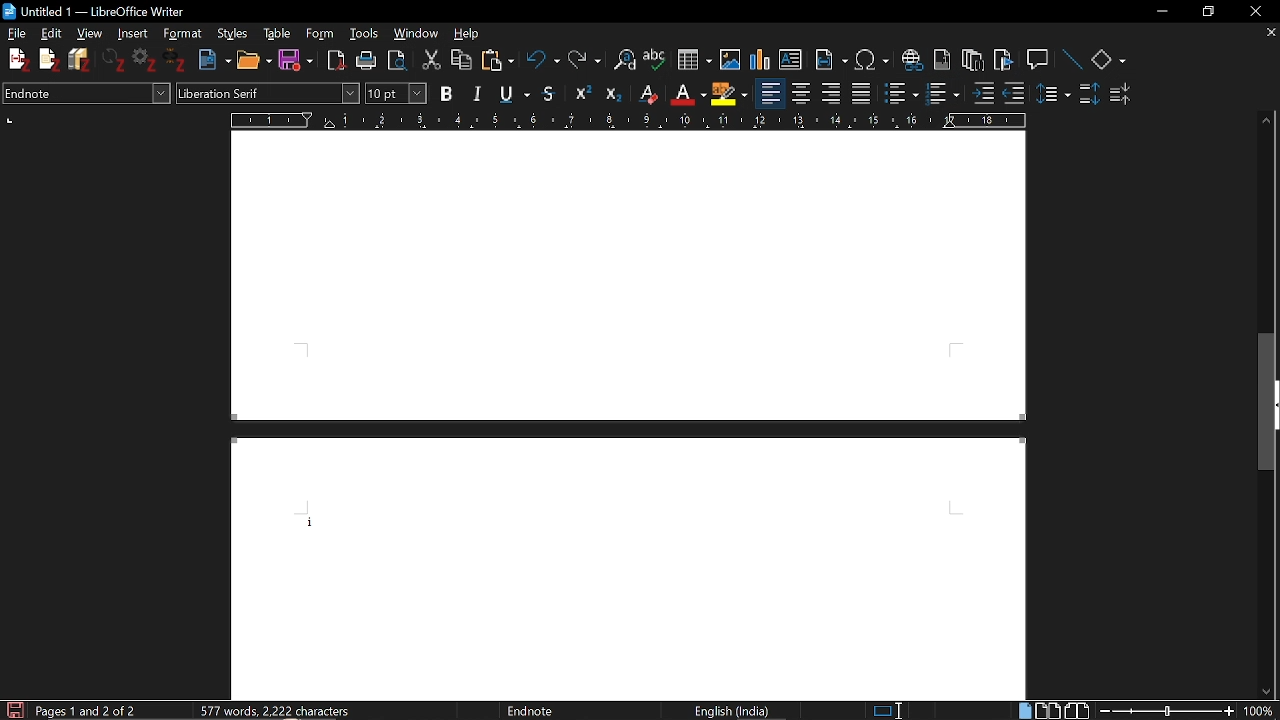 This screenshot has width=1280, height=720. What do you see at coordinates (1253, 11) in the screenshot?
I see `Close` at bounding box center [1253, 11].